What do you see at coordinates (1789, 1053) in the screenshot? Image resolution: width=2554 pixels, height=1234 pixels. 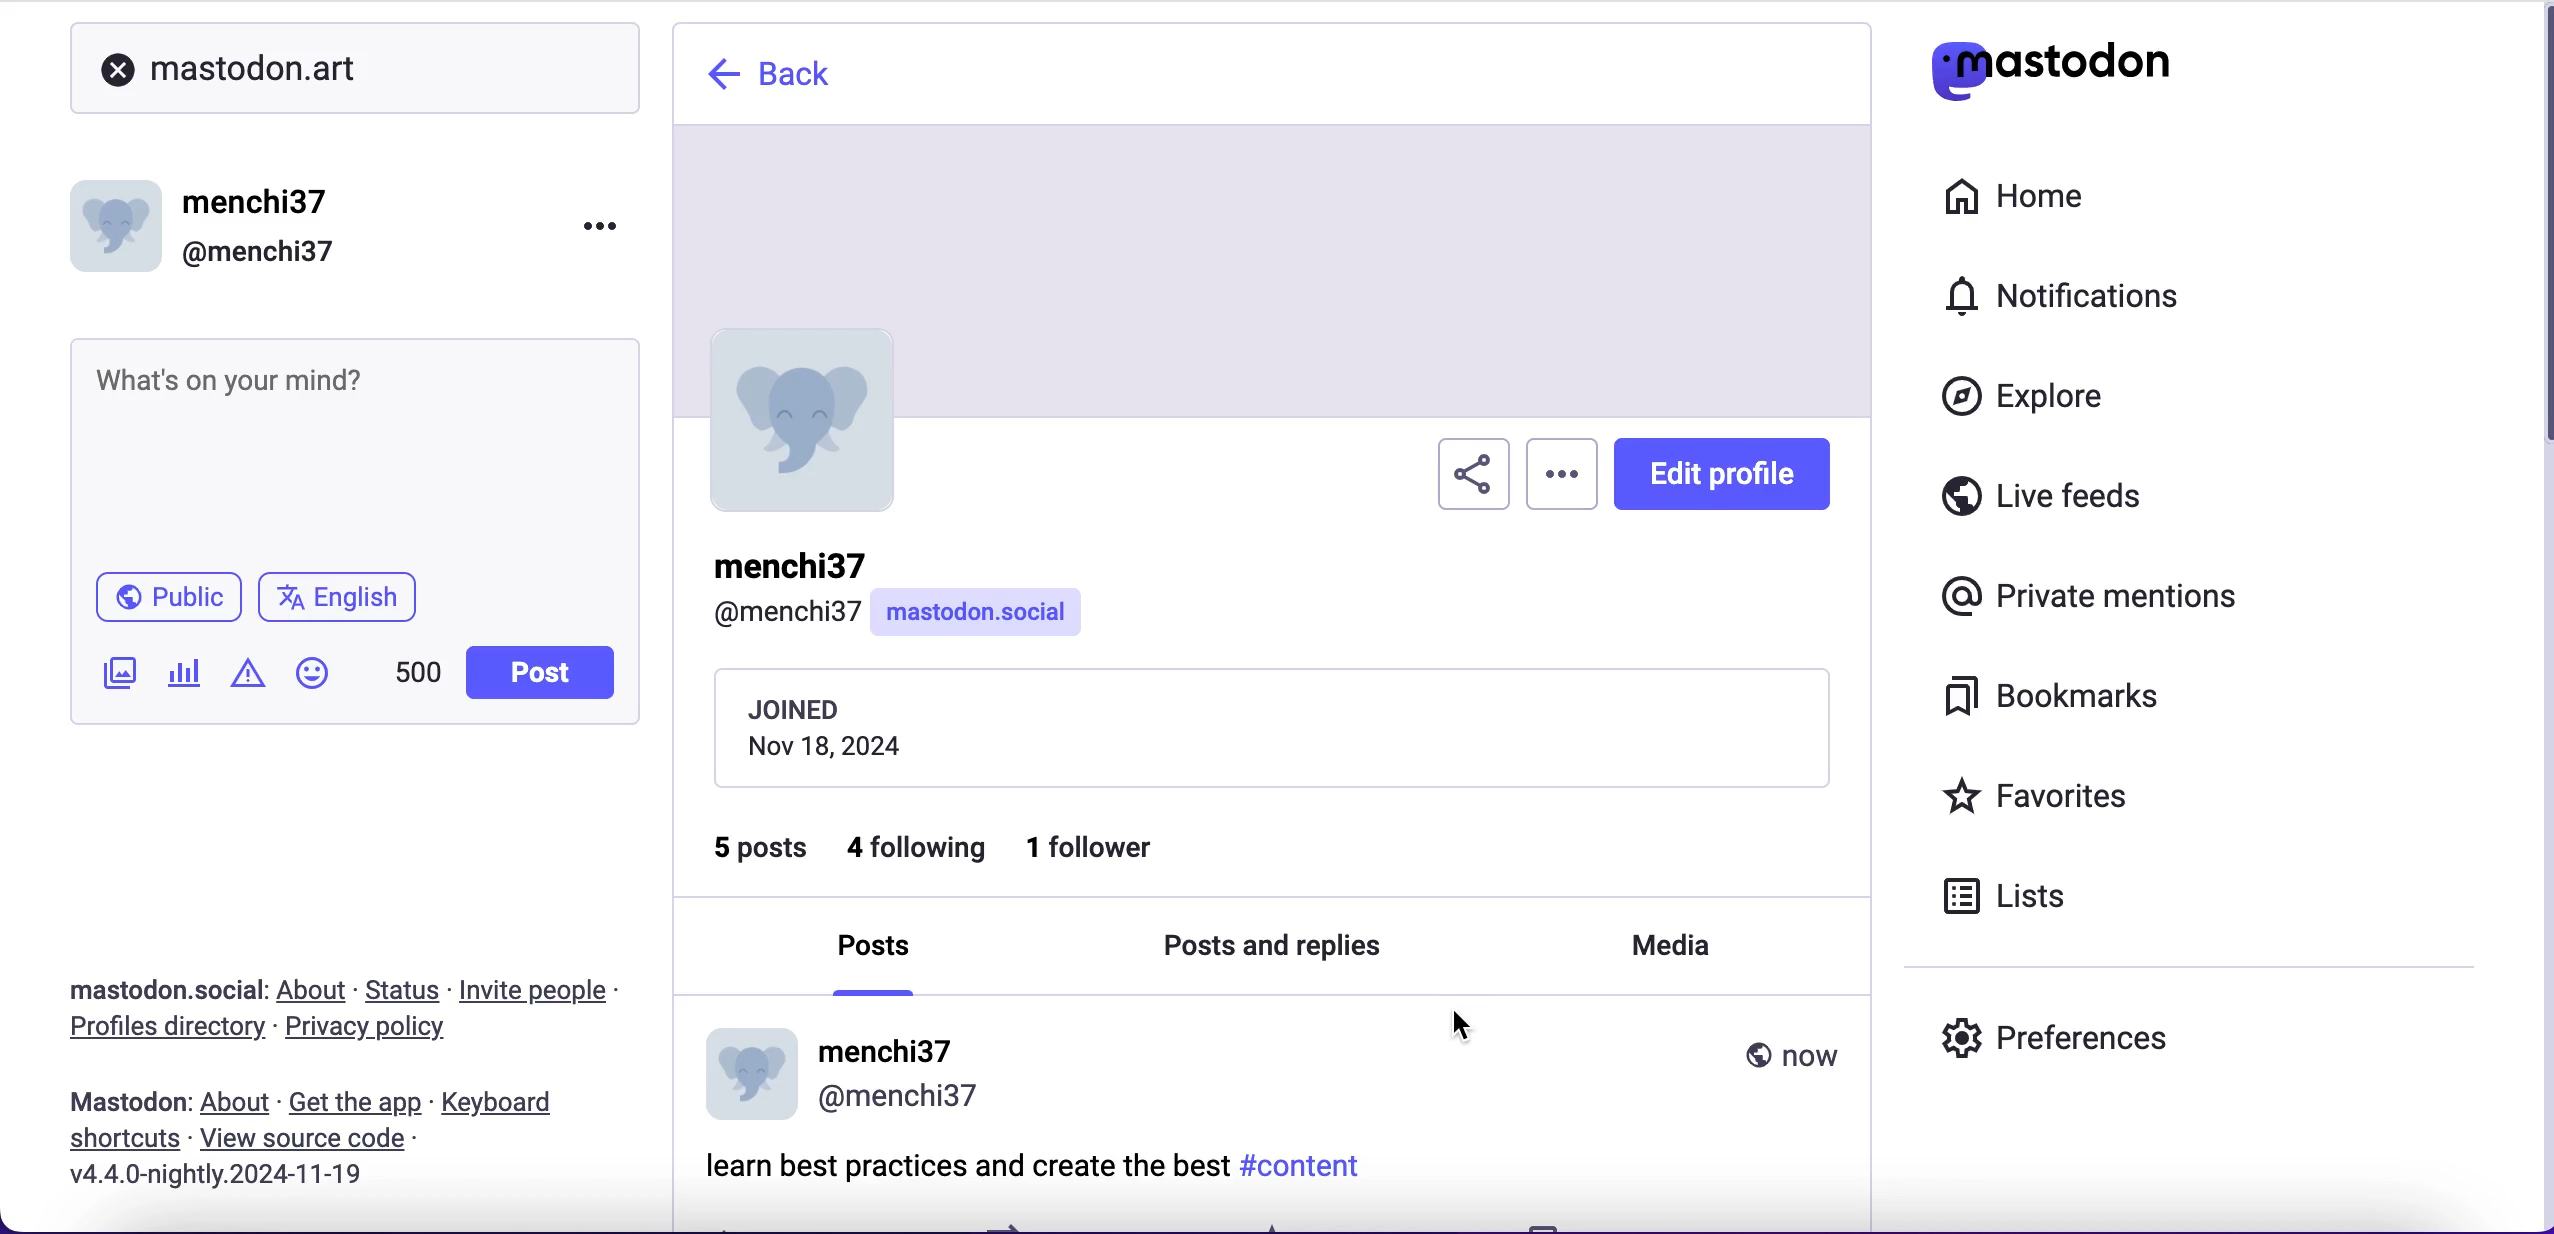 I see `now` at bounding box center [1789, 1053].